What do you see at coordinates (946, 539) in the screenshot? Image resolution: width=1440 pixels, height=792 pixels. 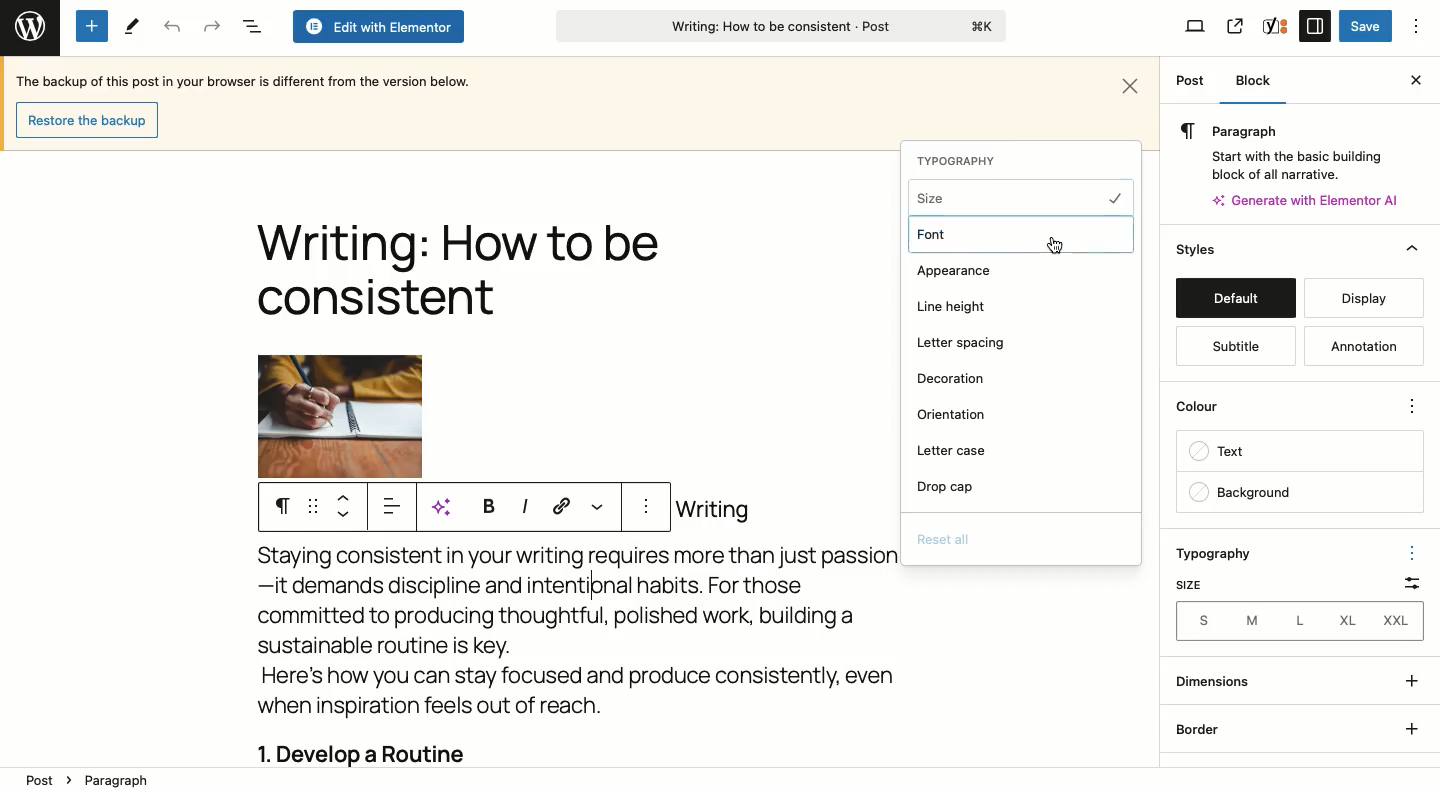 I see `Reset all` at bounding box center [946, 539].